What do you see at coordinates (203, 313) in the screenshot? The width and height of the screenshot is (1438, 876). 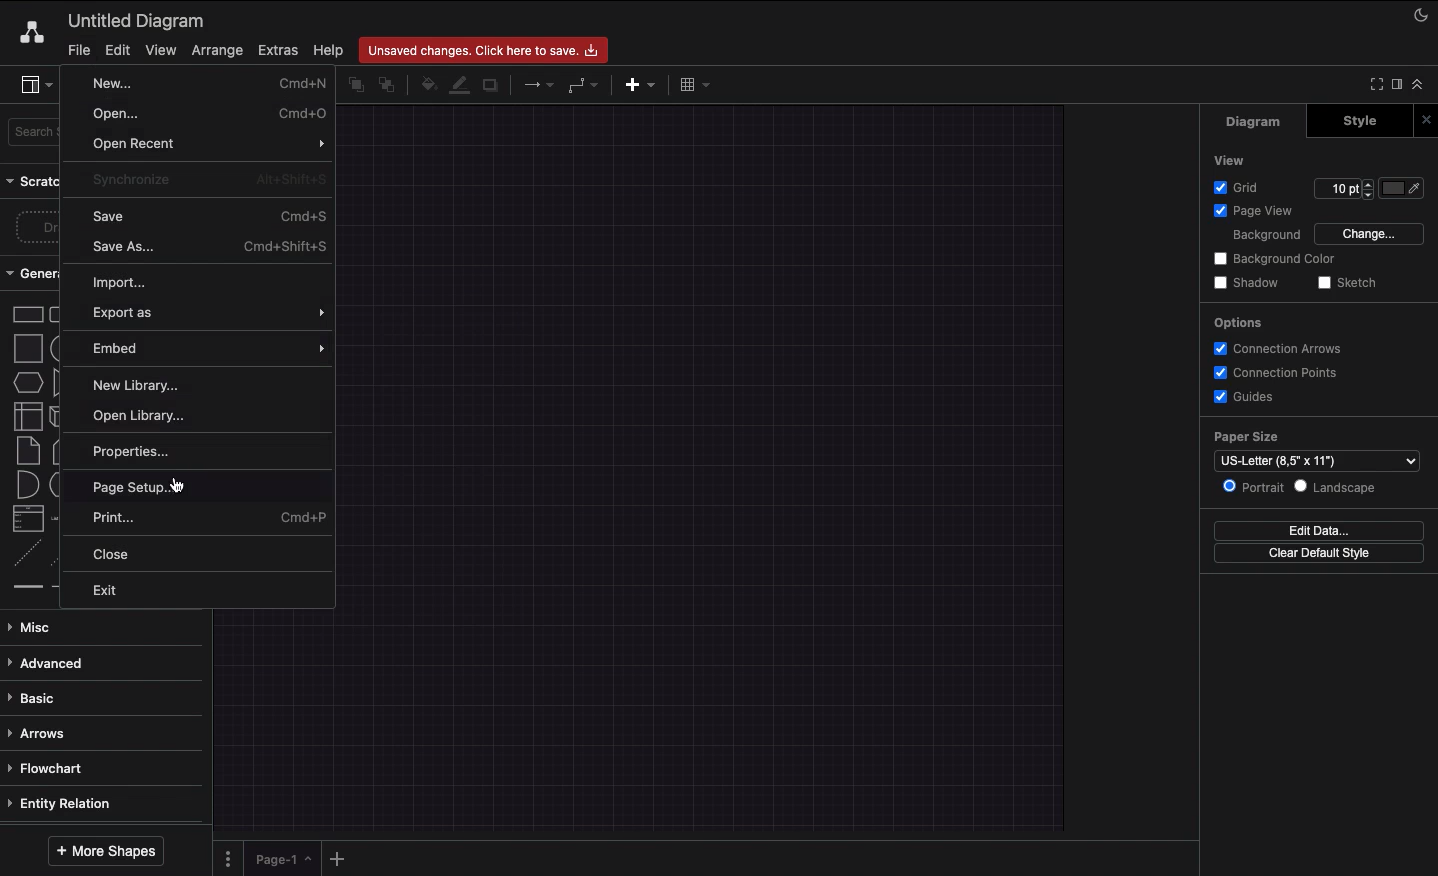 I see `Export as` at bounding box center [203, 313].